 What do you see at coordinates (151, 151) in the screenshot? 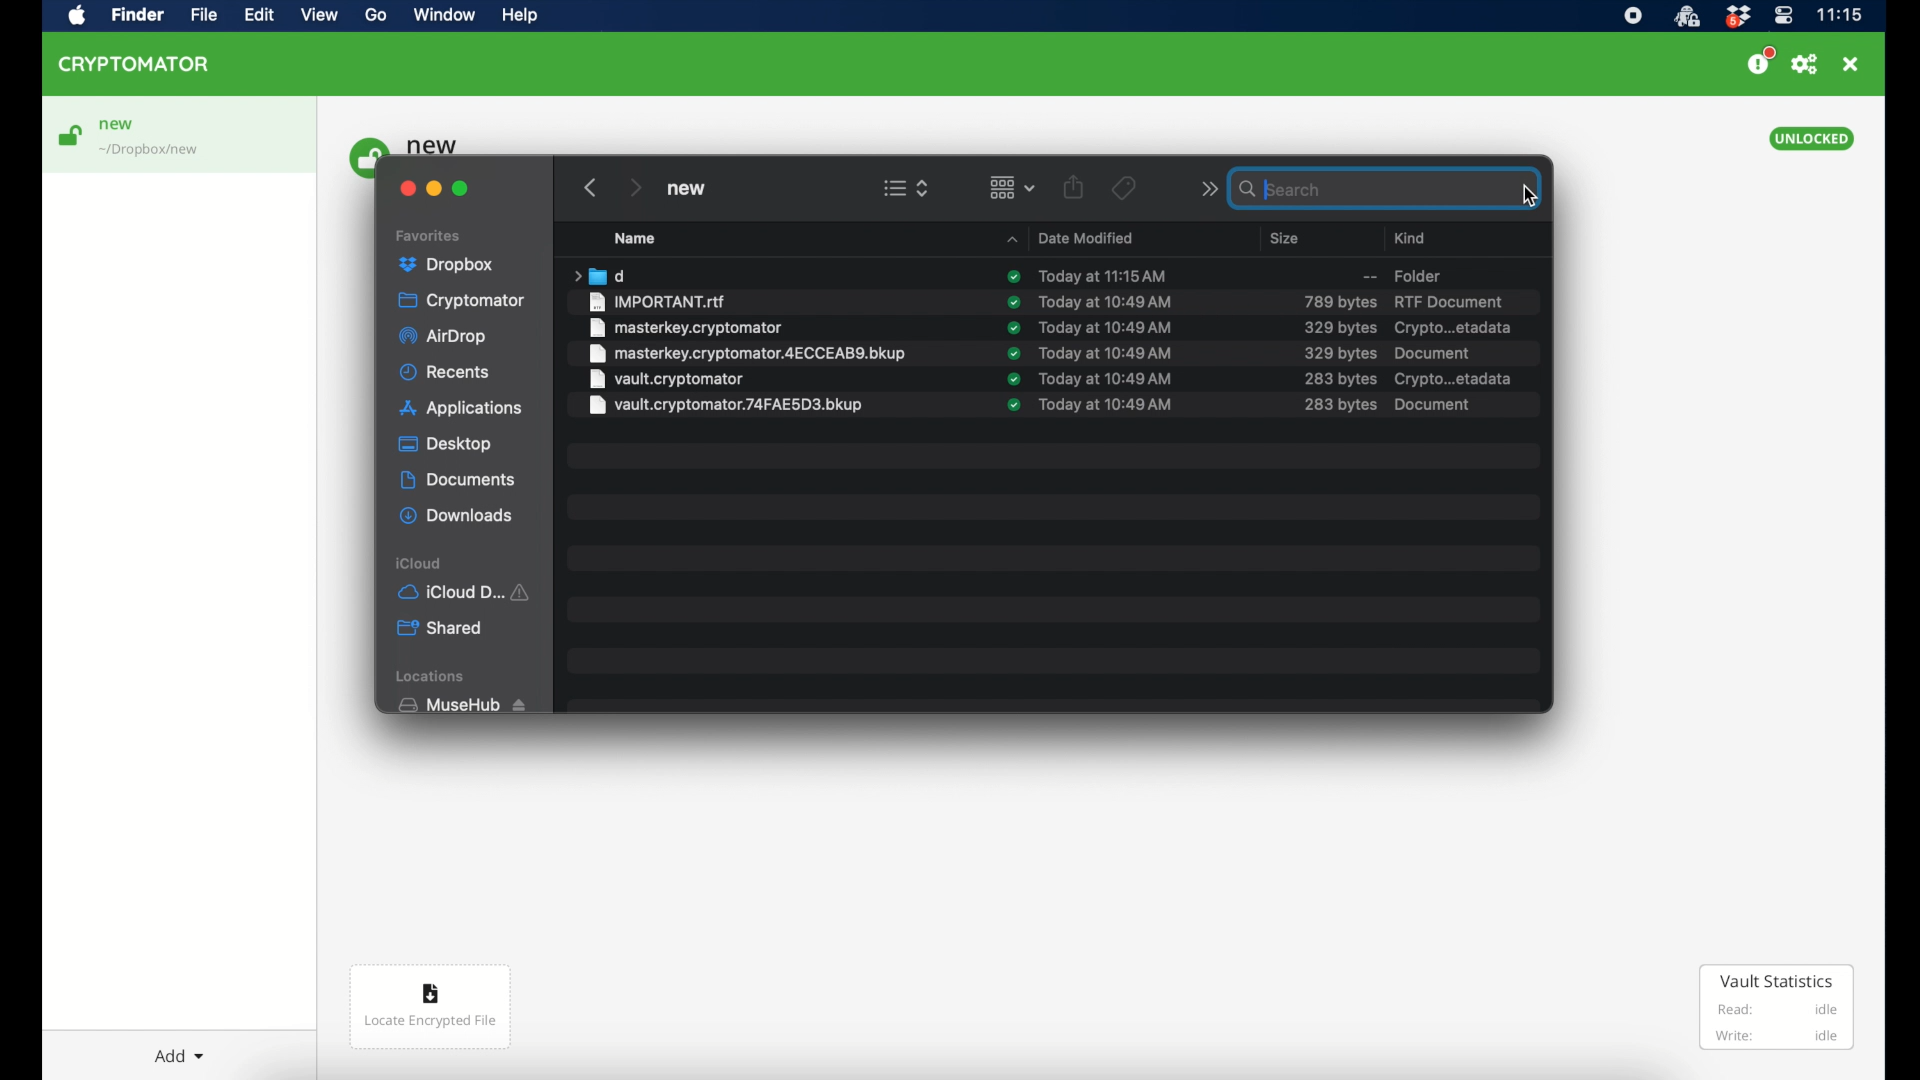
I see `location` at bounding box center [151, 151].